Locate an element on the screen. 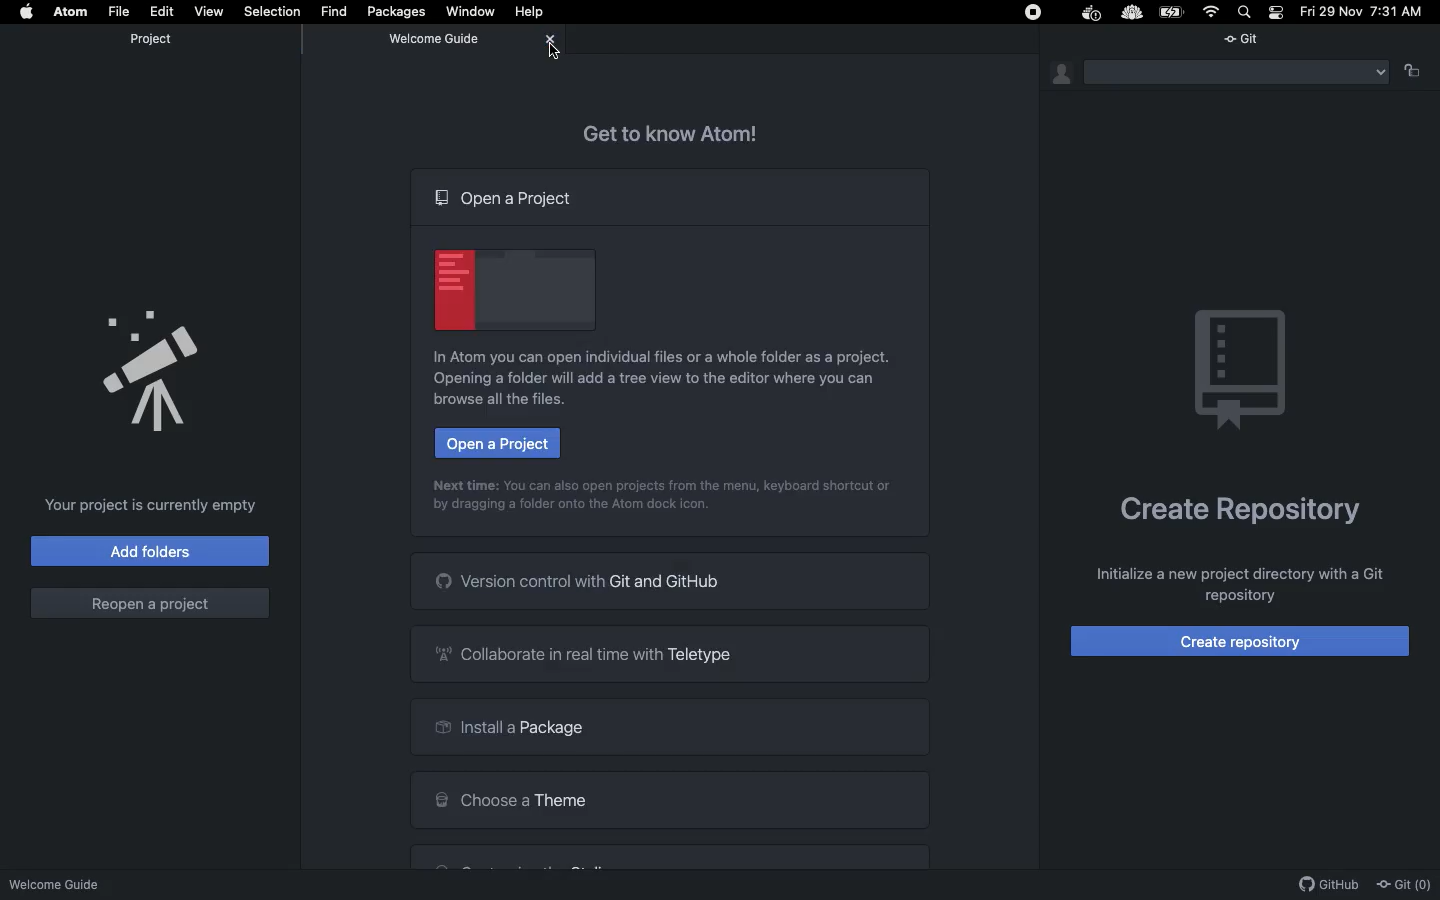 The height and width of the screenshot is (900, 1440). Fro 29 Nov is located at coordinates (1329, 13).